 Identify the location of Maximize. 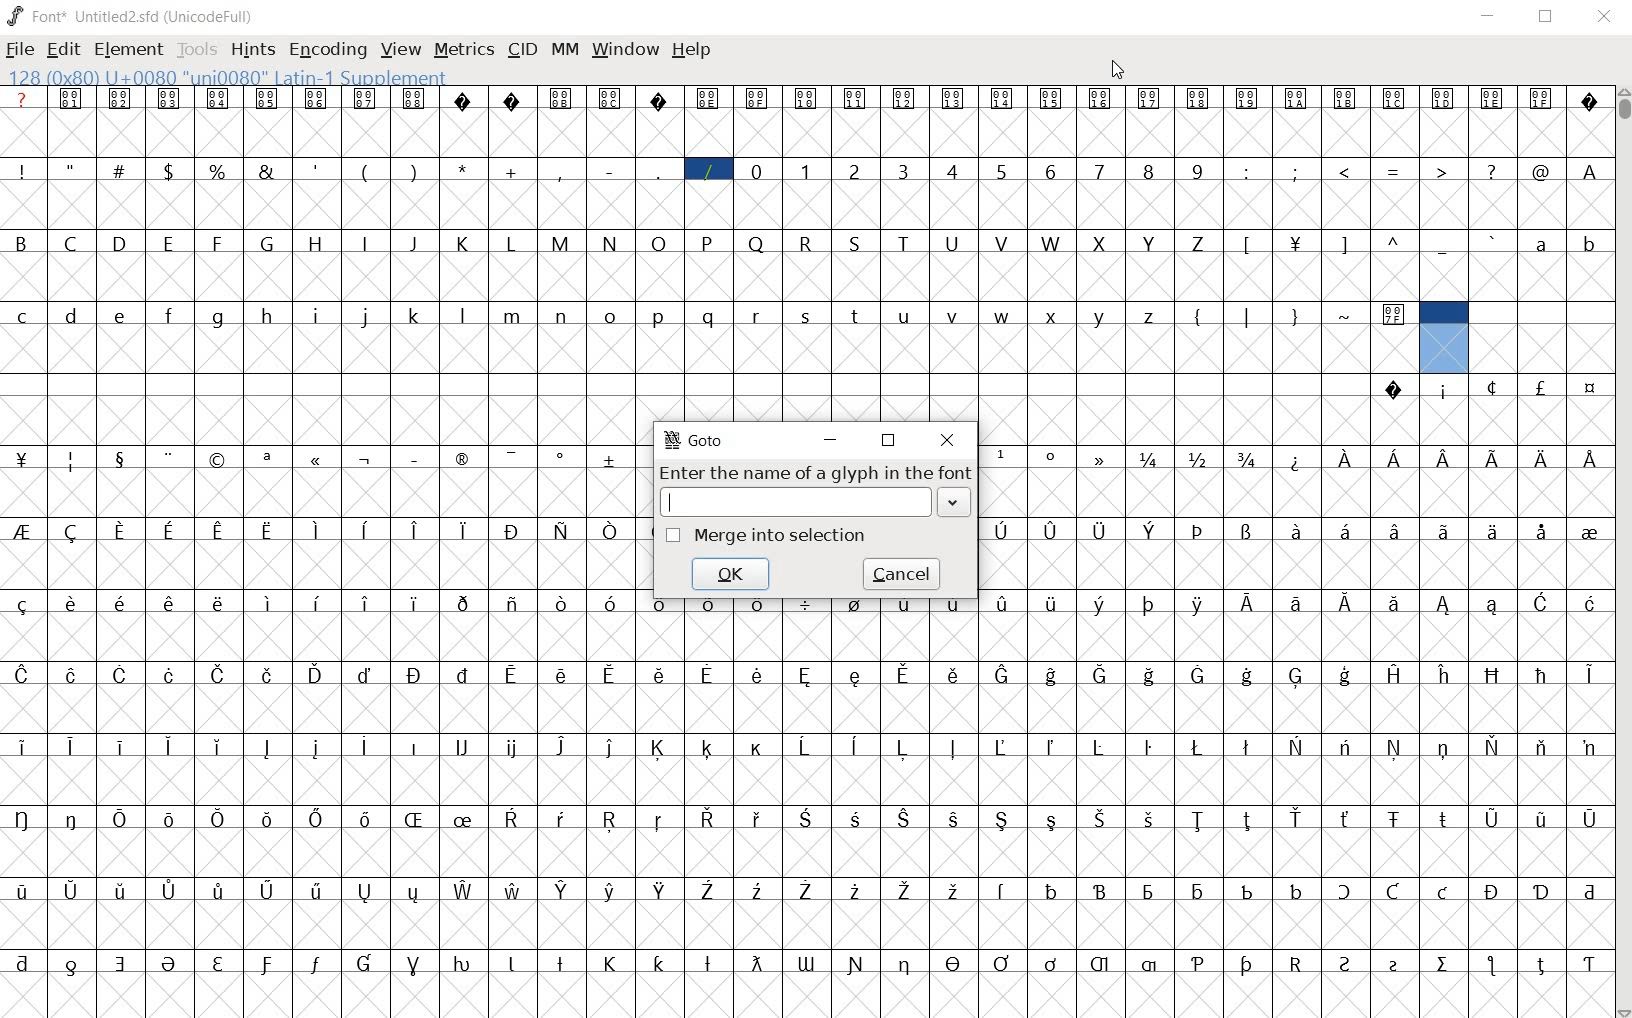
(1550, 20).